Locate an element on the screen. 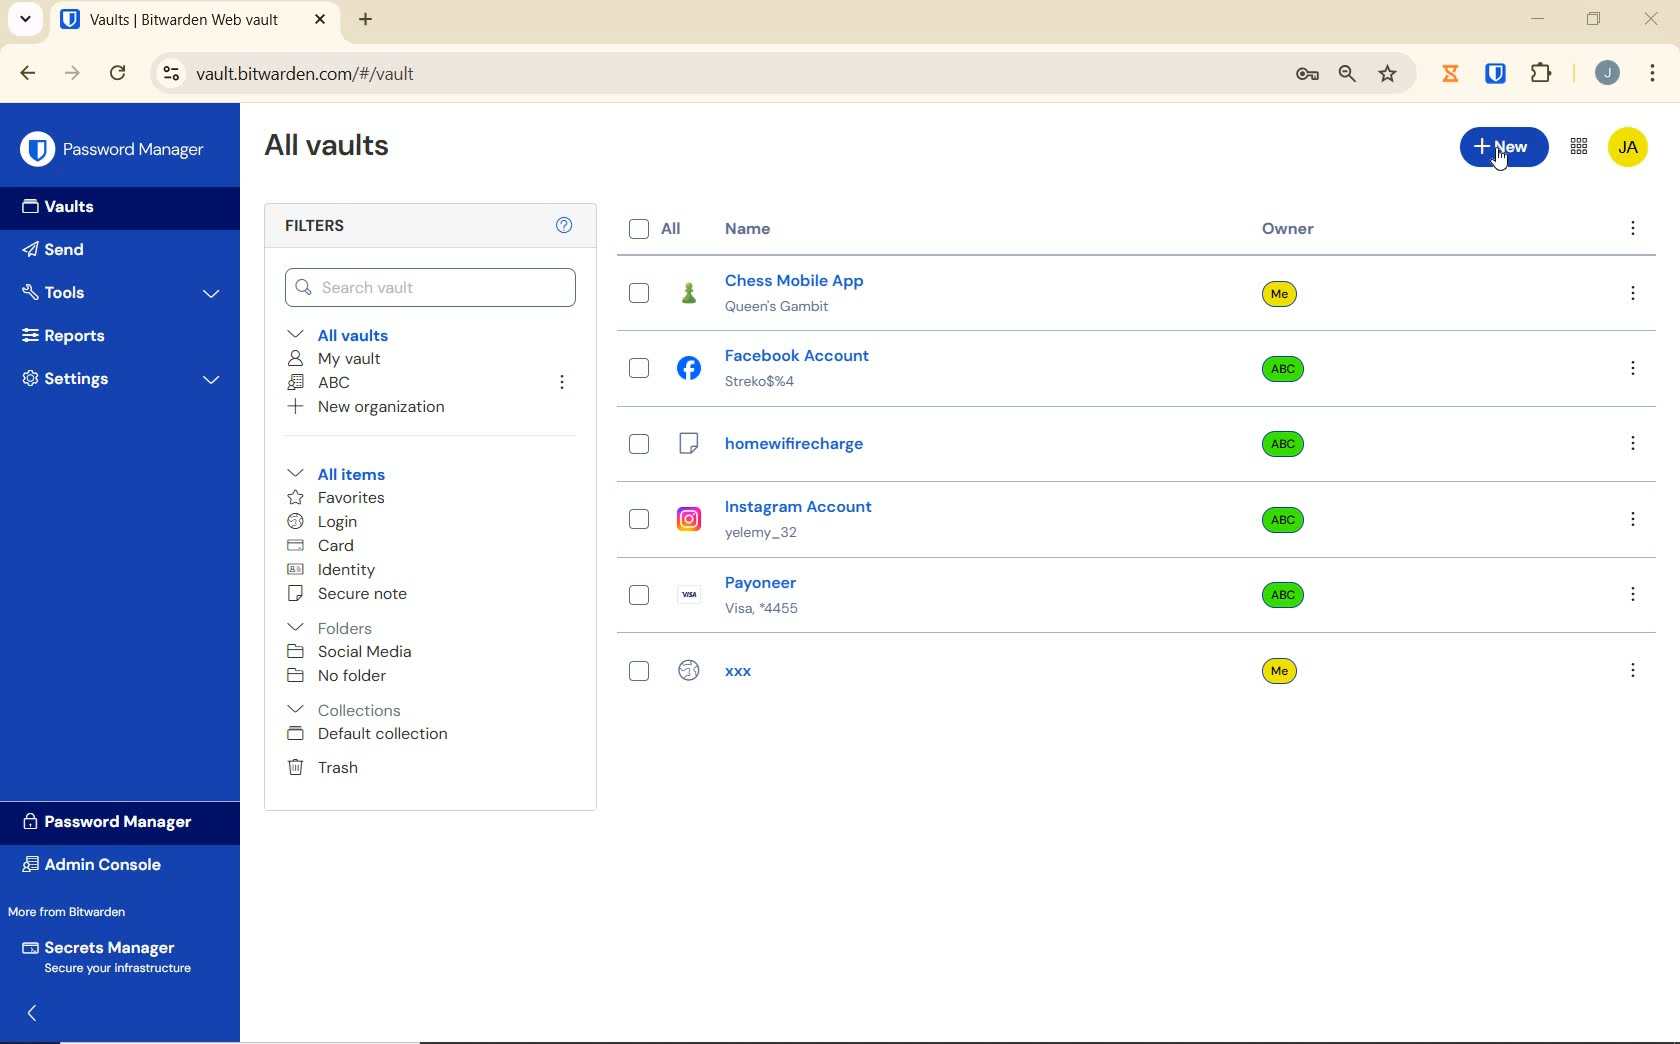 Image resolution: width=1680 pixels, height=1044 pixels. more options is located at coordinates (1635, 295).